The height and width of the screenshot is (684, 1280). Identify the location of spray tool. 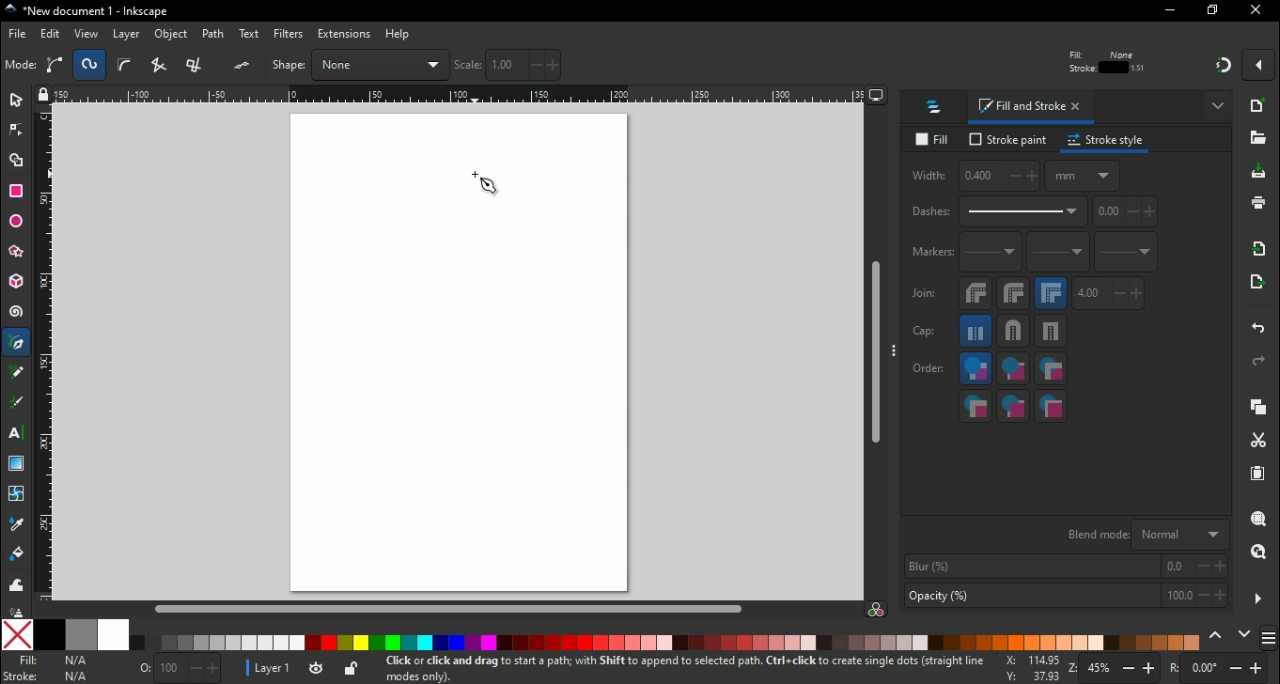
(14, 611).